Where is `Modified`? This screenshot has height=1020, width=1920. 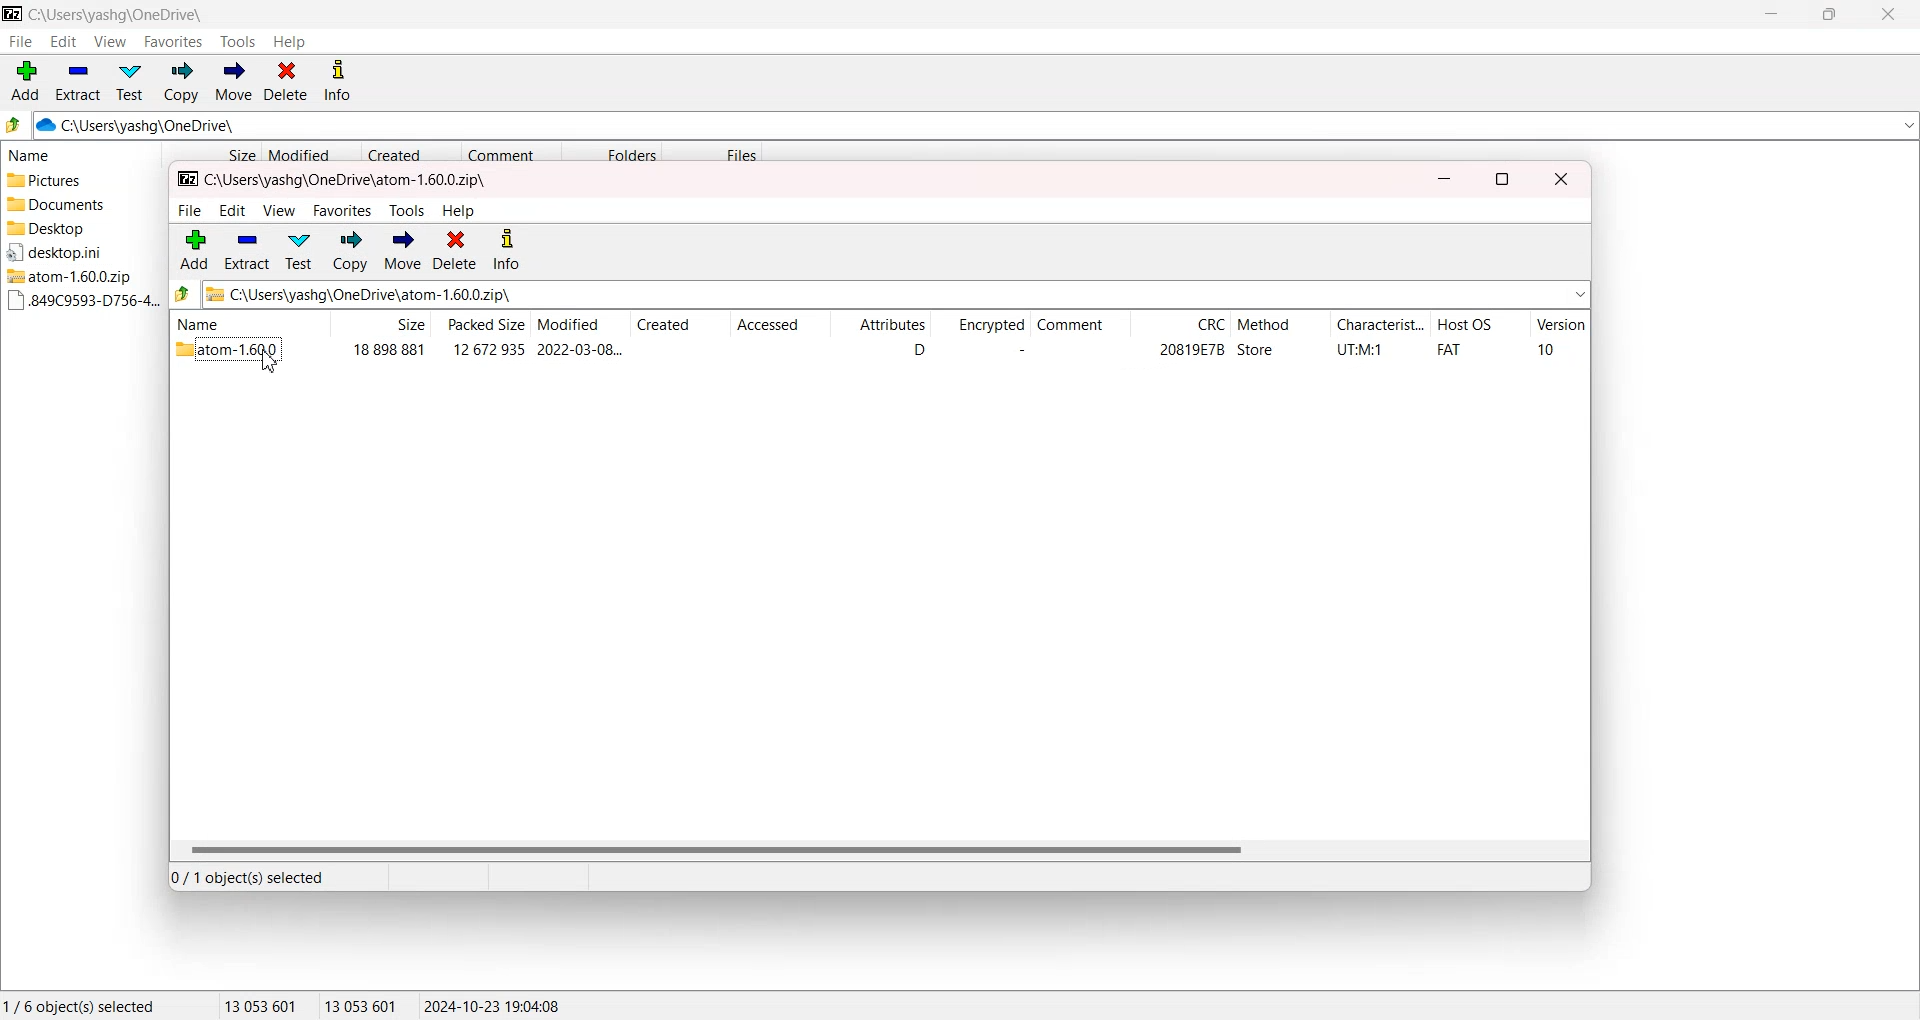 Modified is located at coordinates (578, 325).